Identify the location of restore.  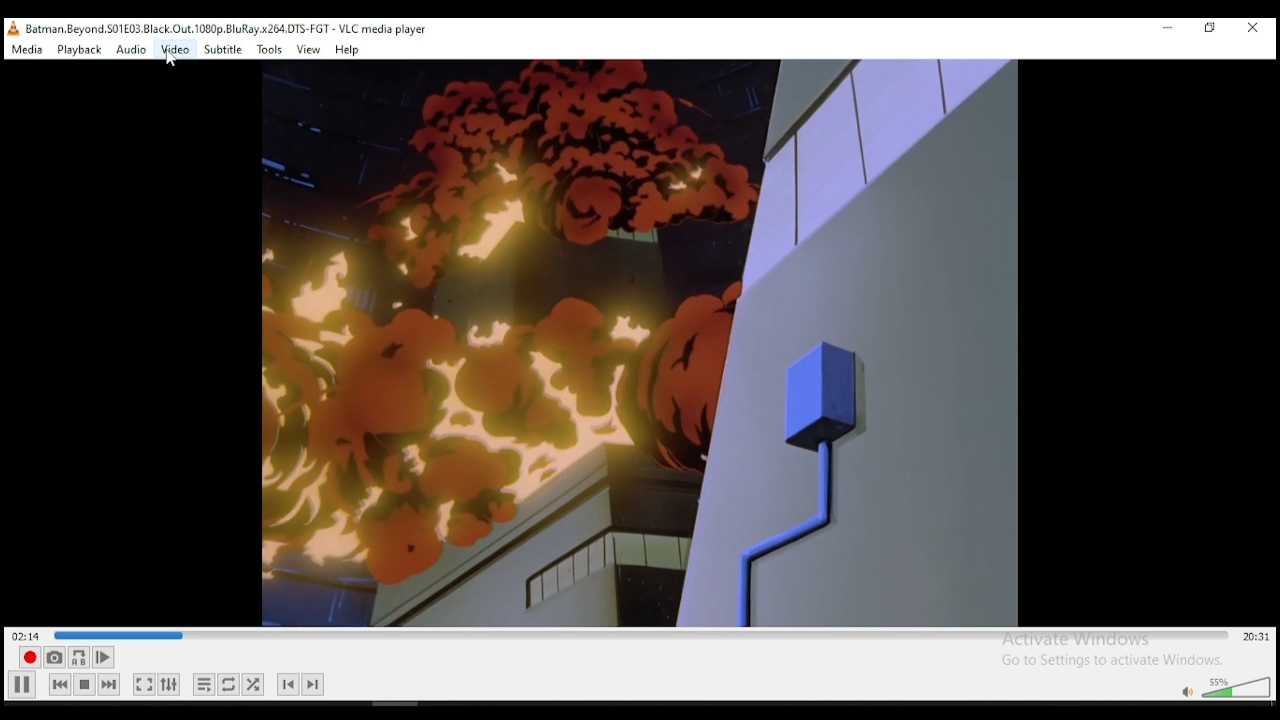
(1212, 31).